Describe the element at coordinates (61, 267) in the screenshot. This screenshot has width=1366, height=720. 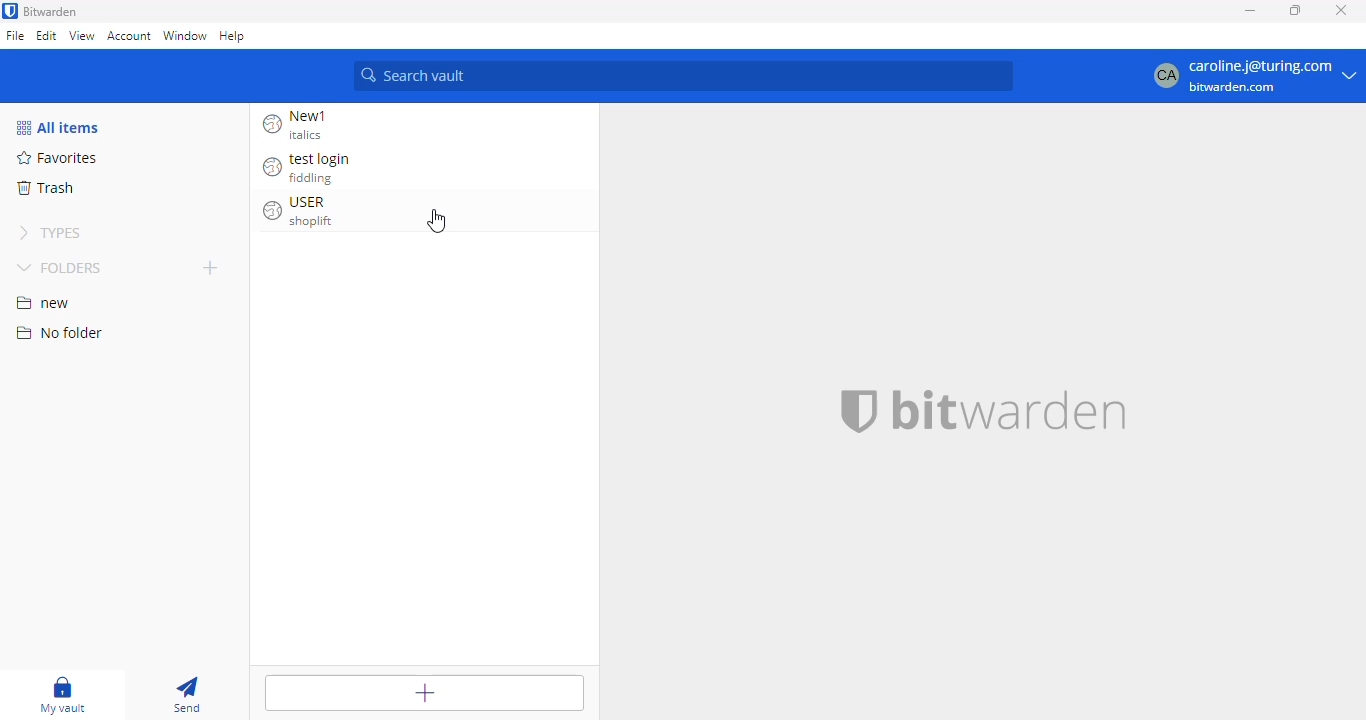
I see `folders` at that location.